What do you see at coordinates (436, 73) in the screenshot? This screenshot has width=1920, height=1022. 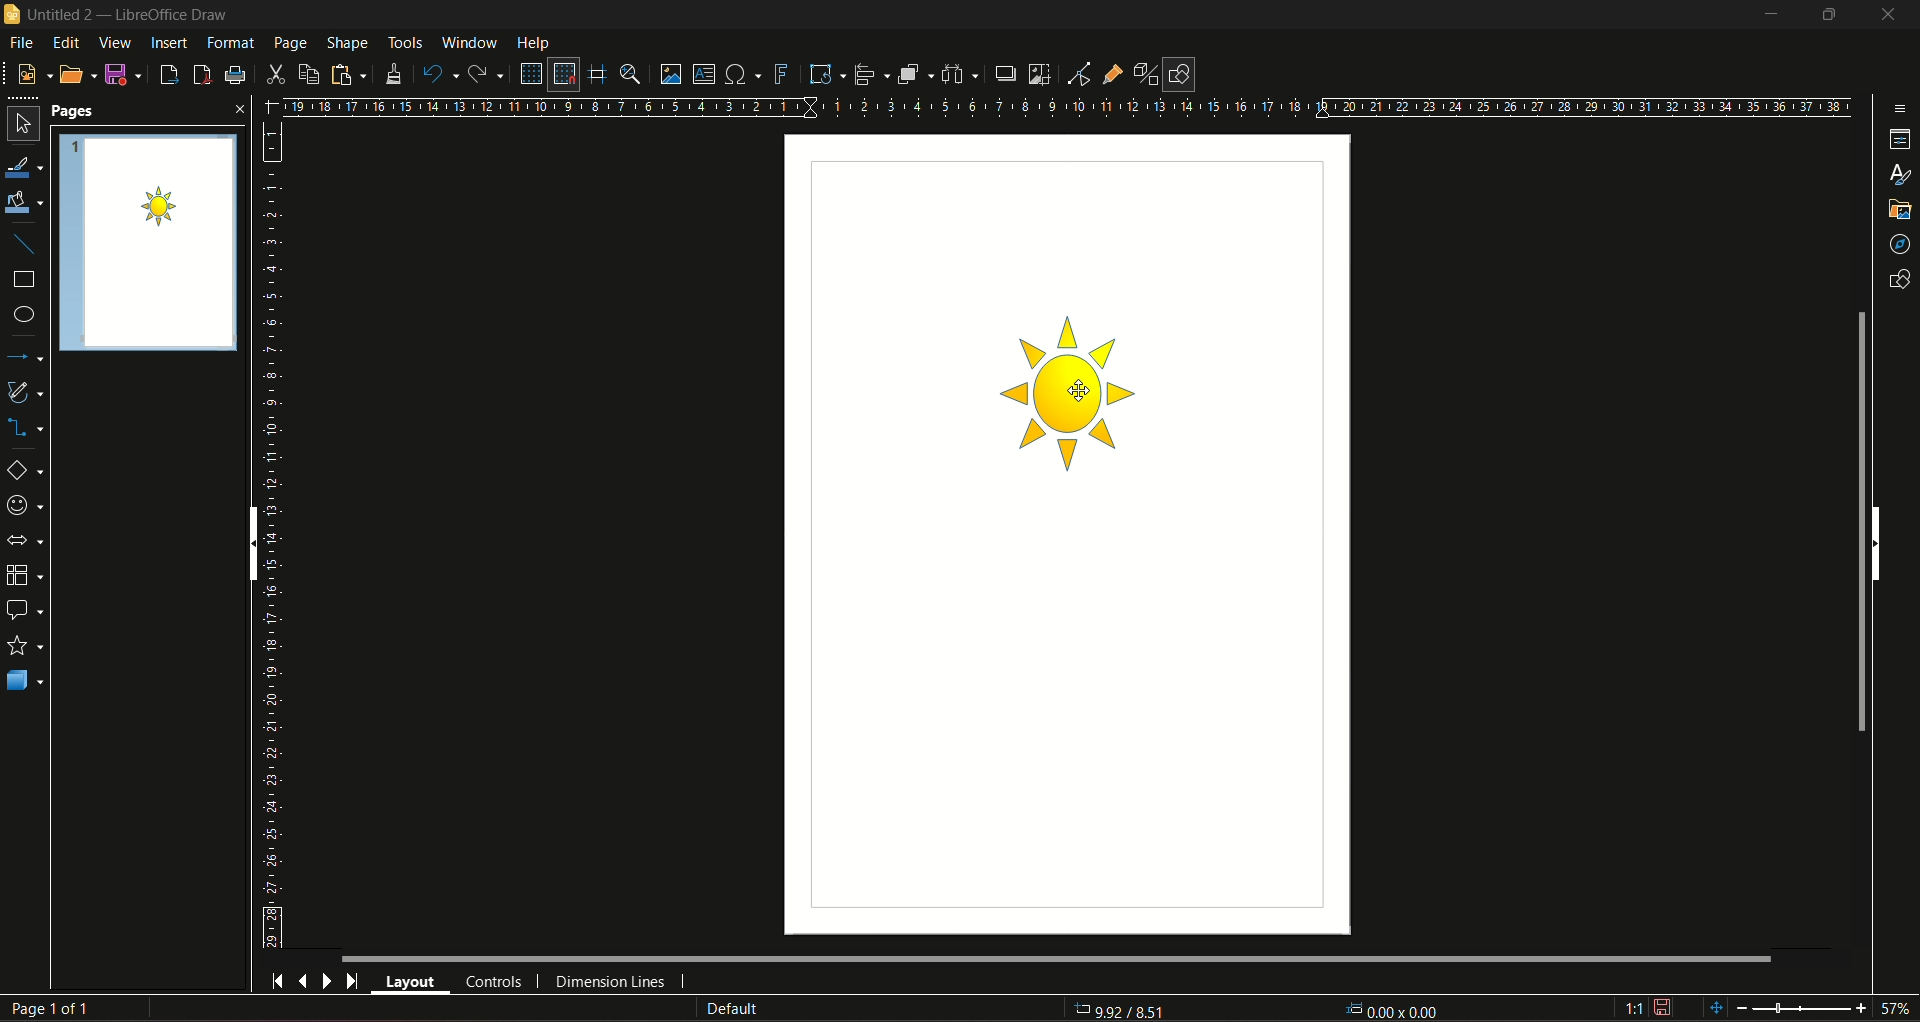 I see `undo` at bounding box center [436, 73].